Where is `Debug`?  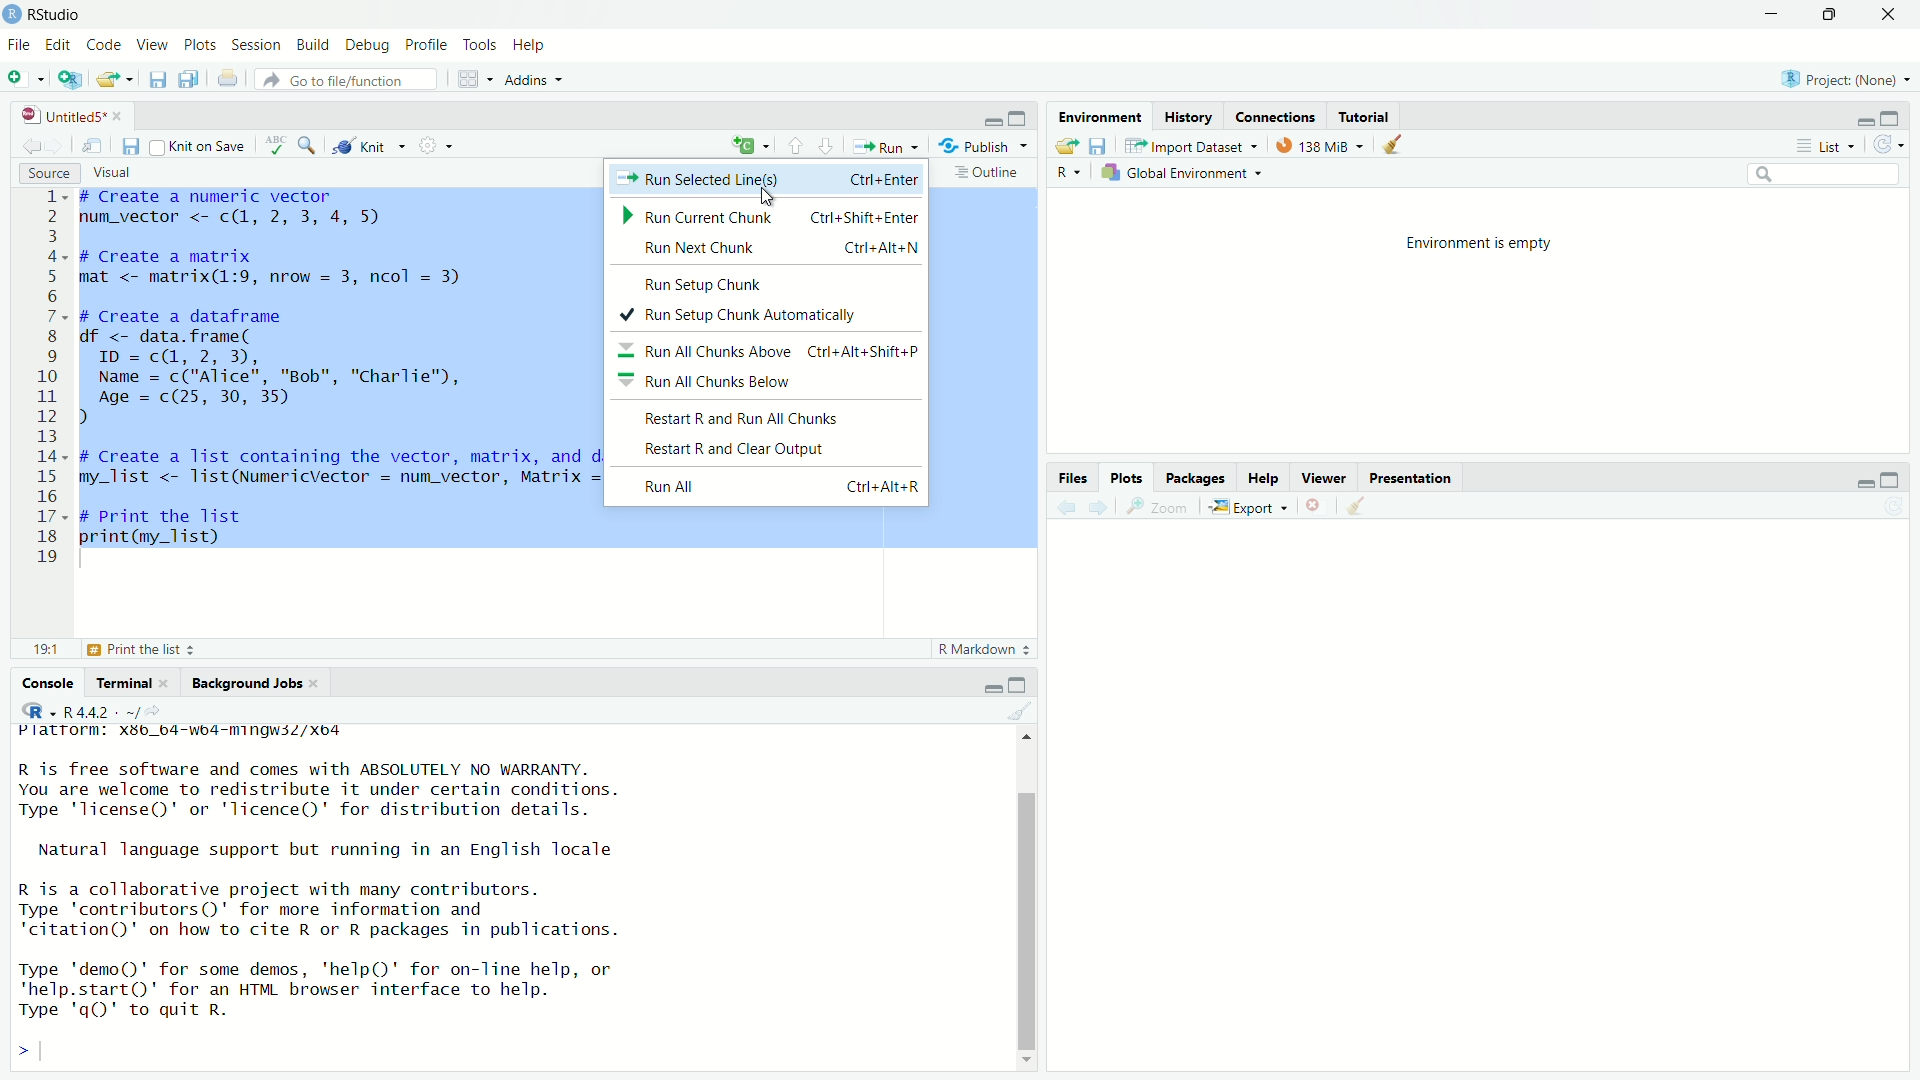
Debug is located at coordinates (368, 45).